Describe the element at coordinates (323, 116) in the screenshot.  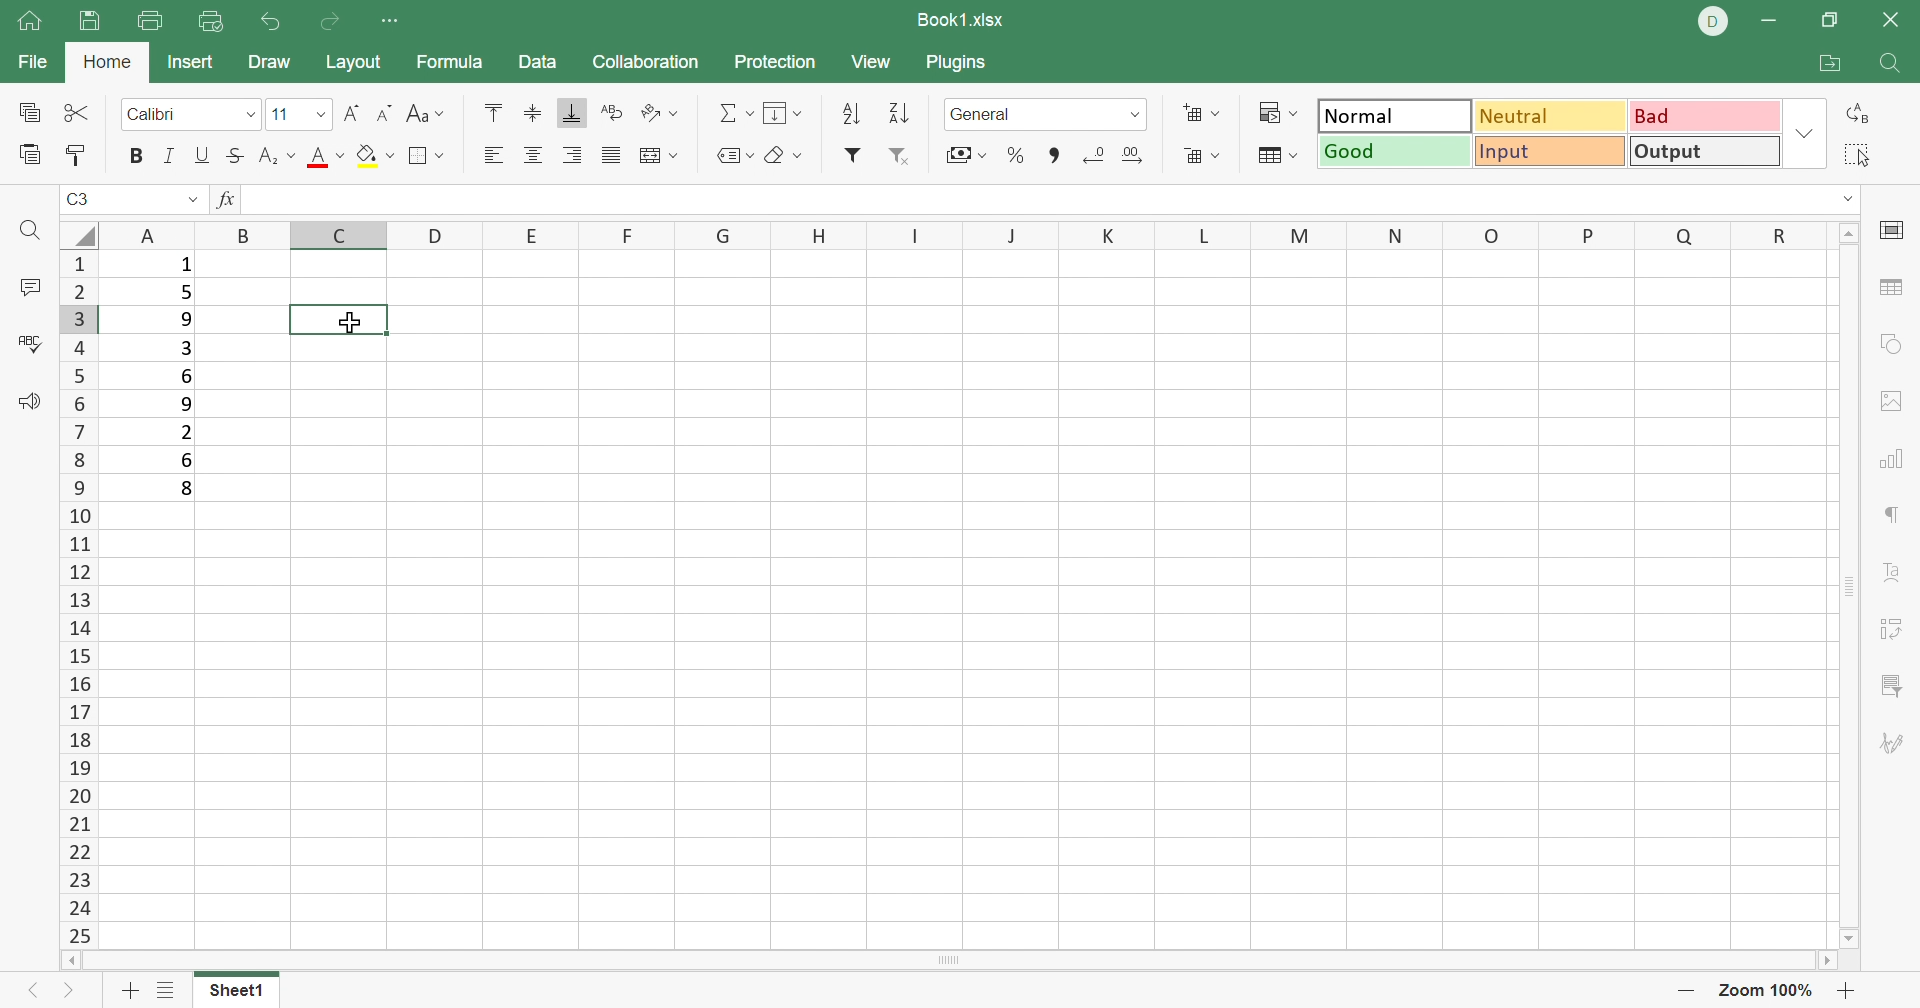
I see `Drop Down` at that location.